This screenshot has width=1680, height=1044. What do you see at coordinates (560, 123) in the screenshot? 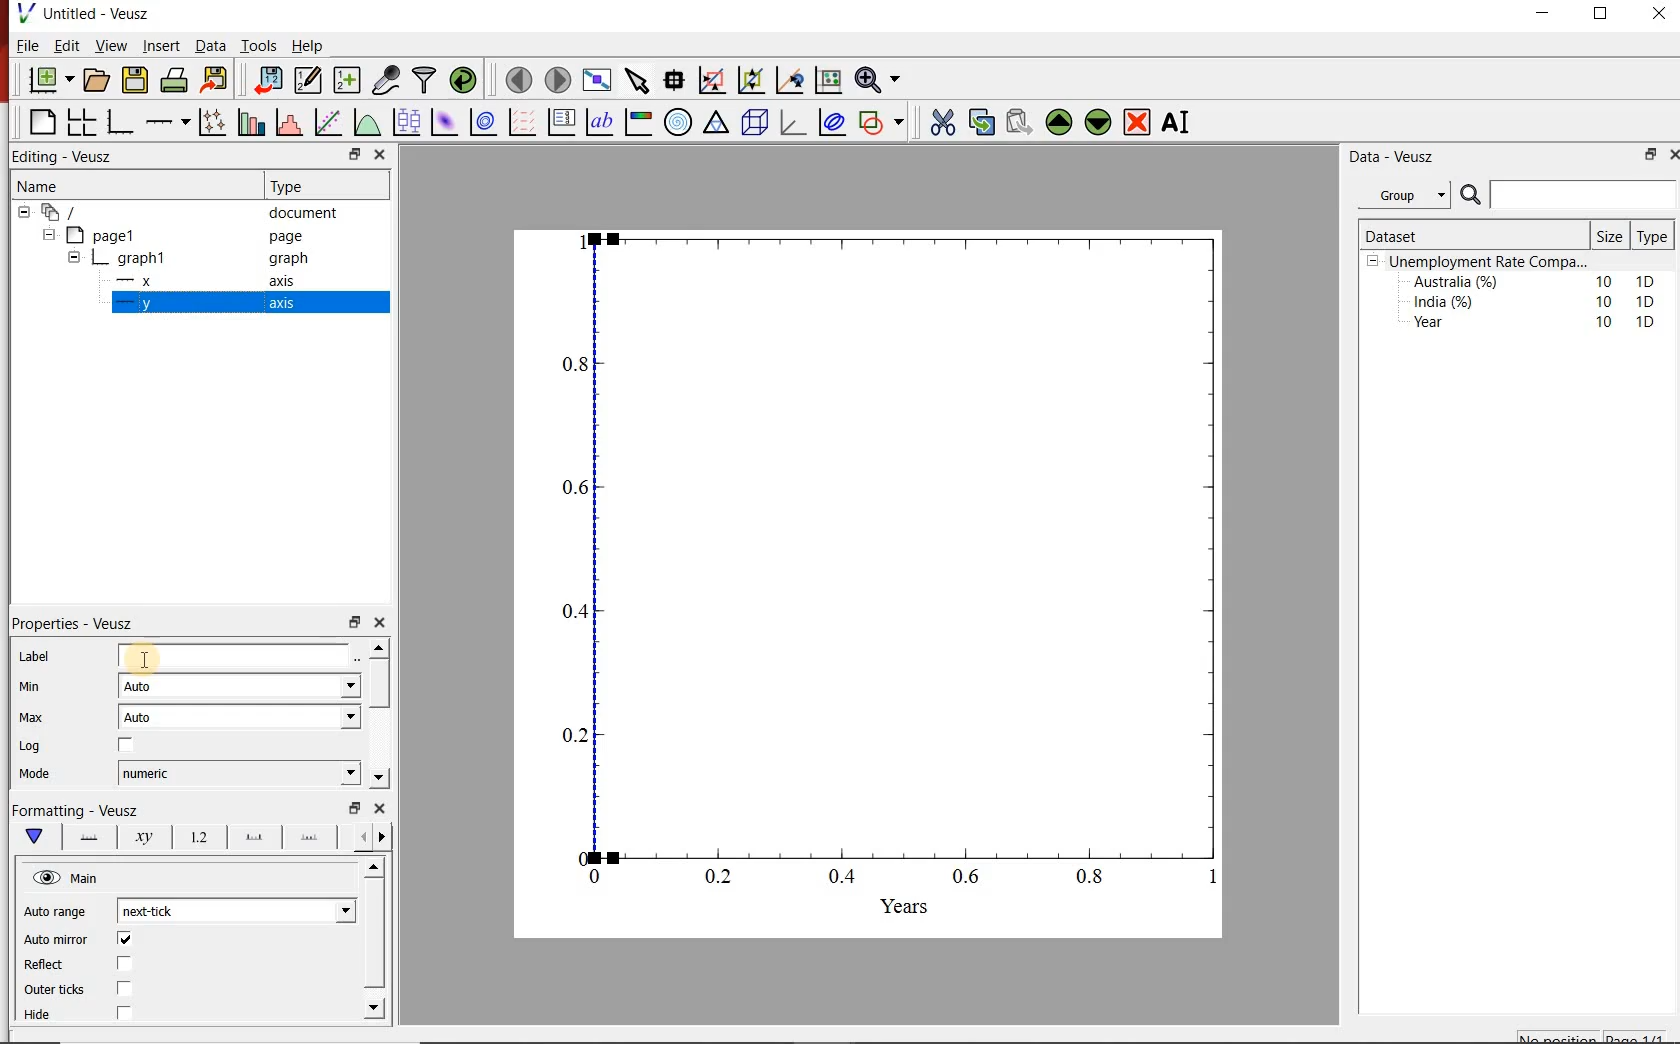
I see `plot key` at bounding box center [560, 123].